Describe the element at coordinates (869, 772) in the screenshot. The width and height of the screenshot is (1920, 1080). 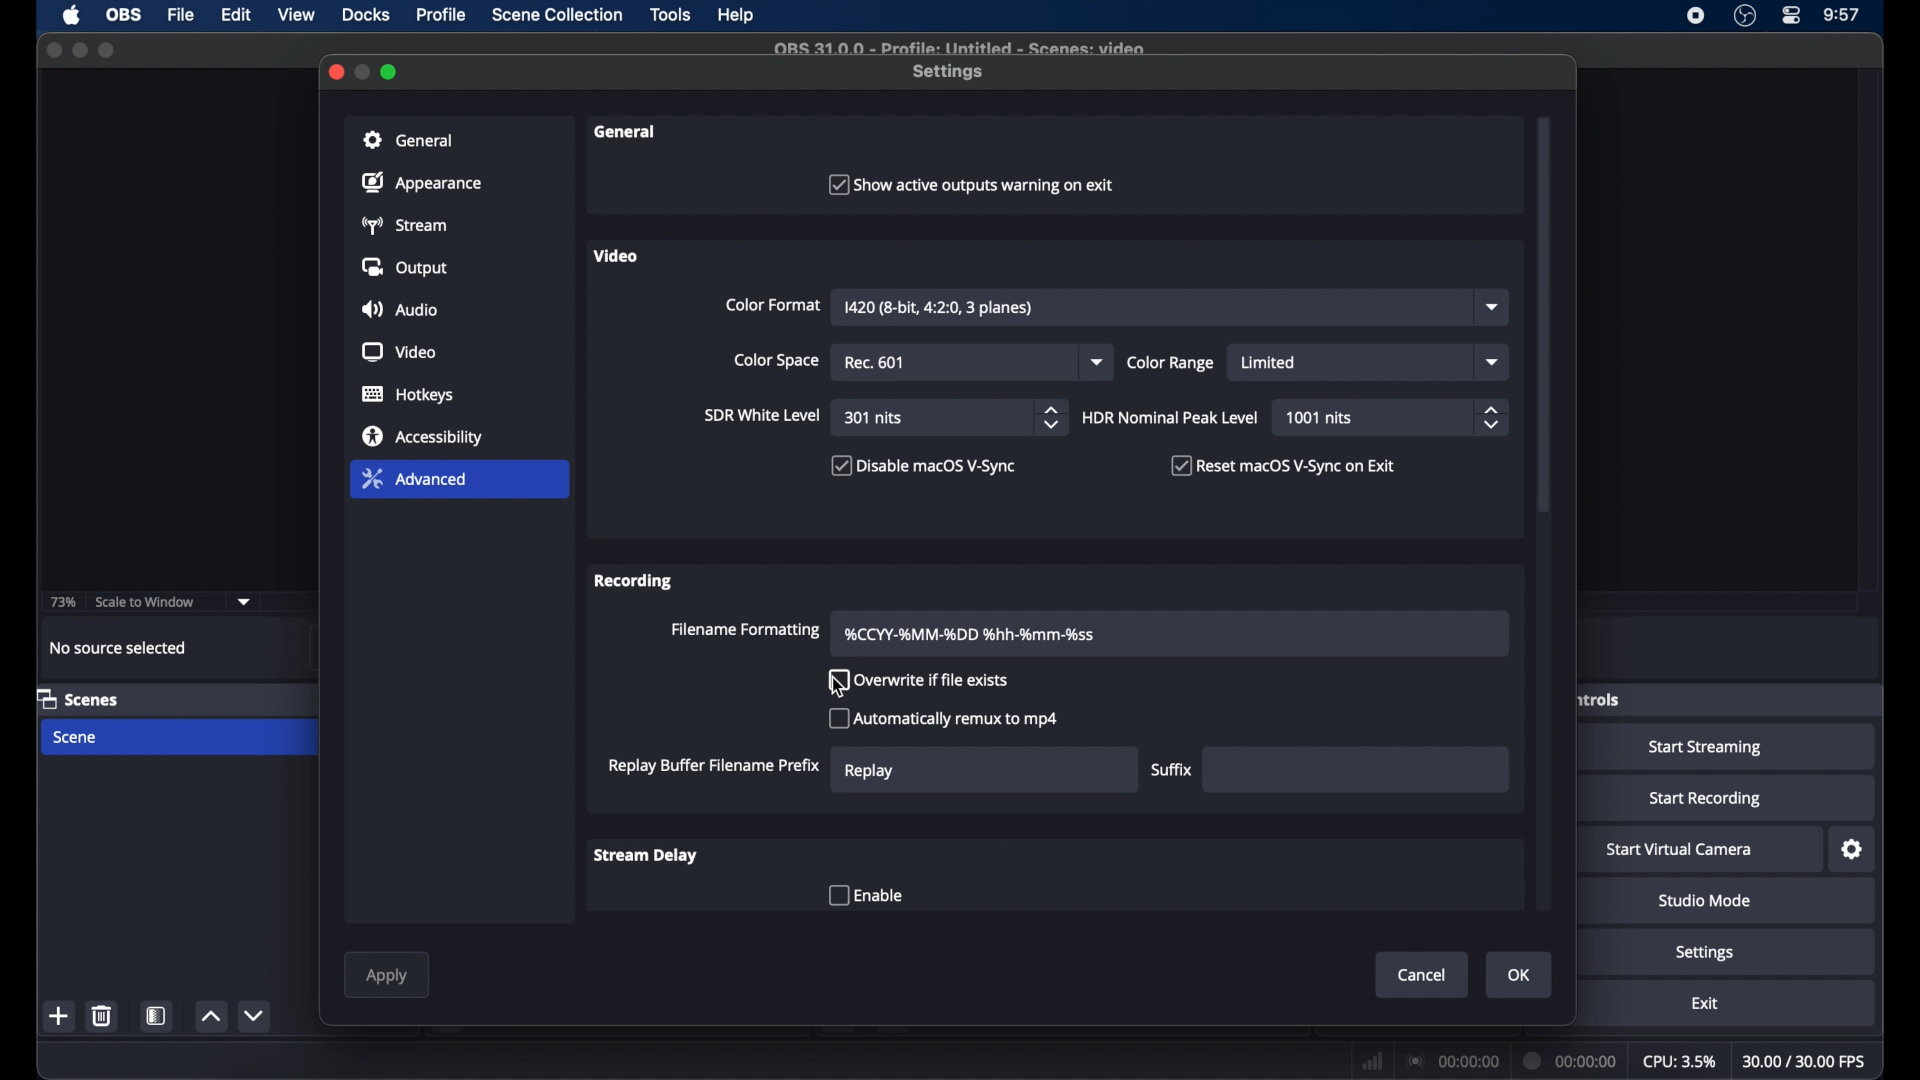
I see `replay` at that location.